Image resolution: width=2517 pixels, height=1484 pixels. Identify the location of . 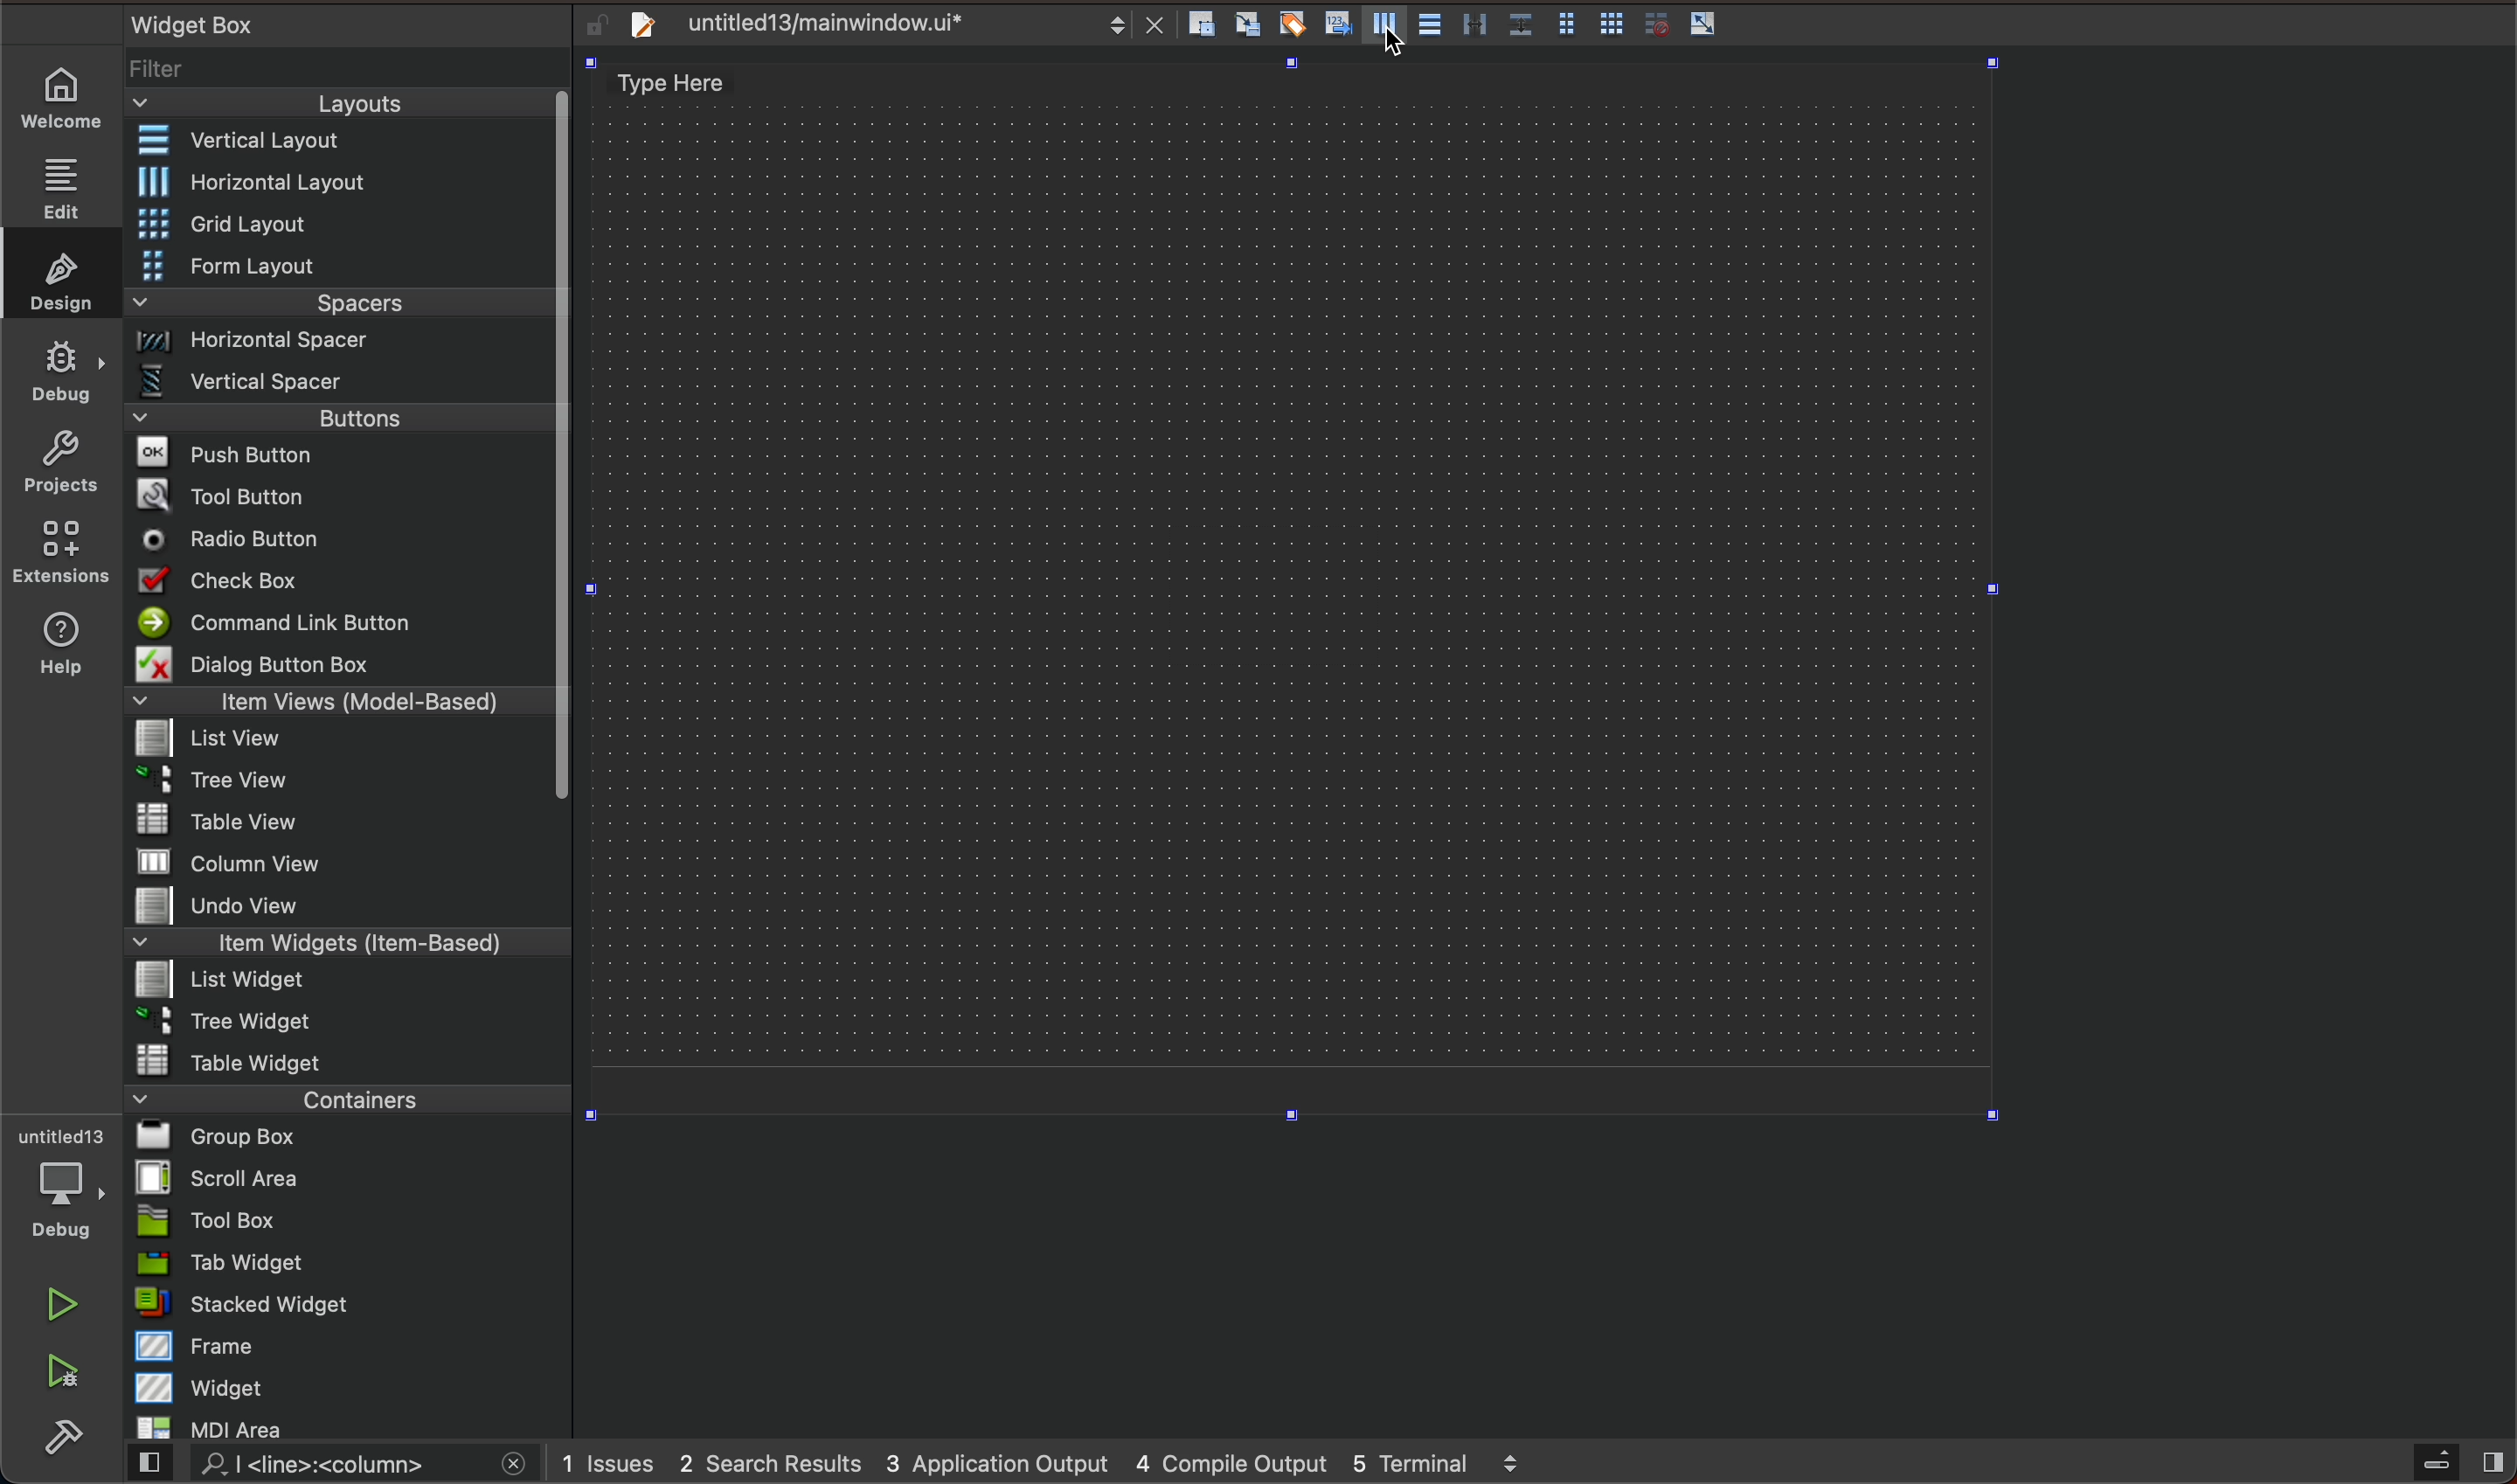
(1204, 24).